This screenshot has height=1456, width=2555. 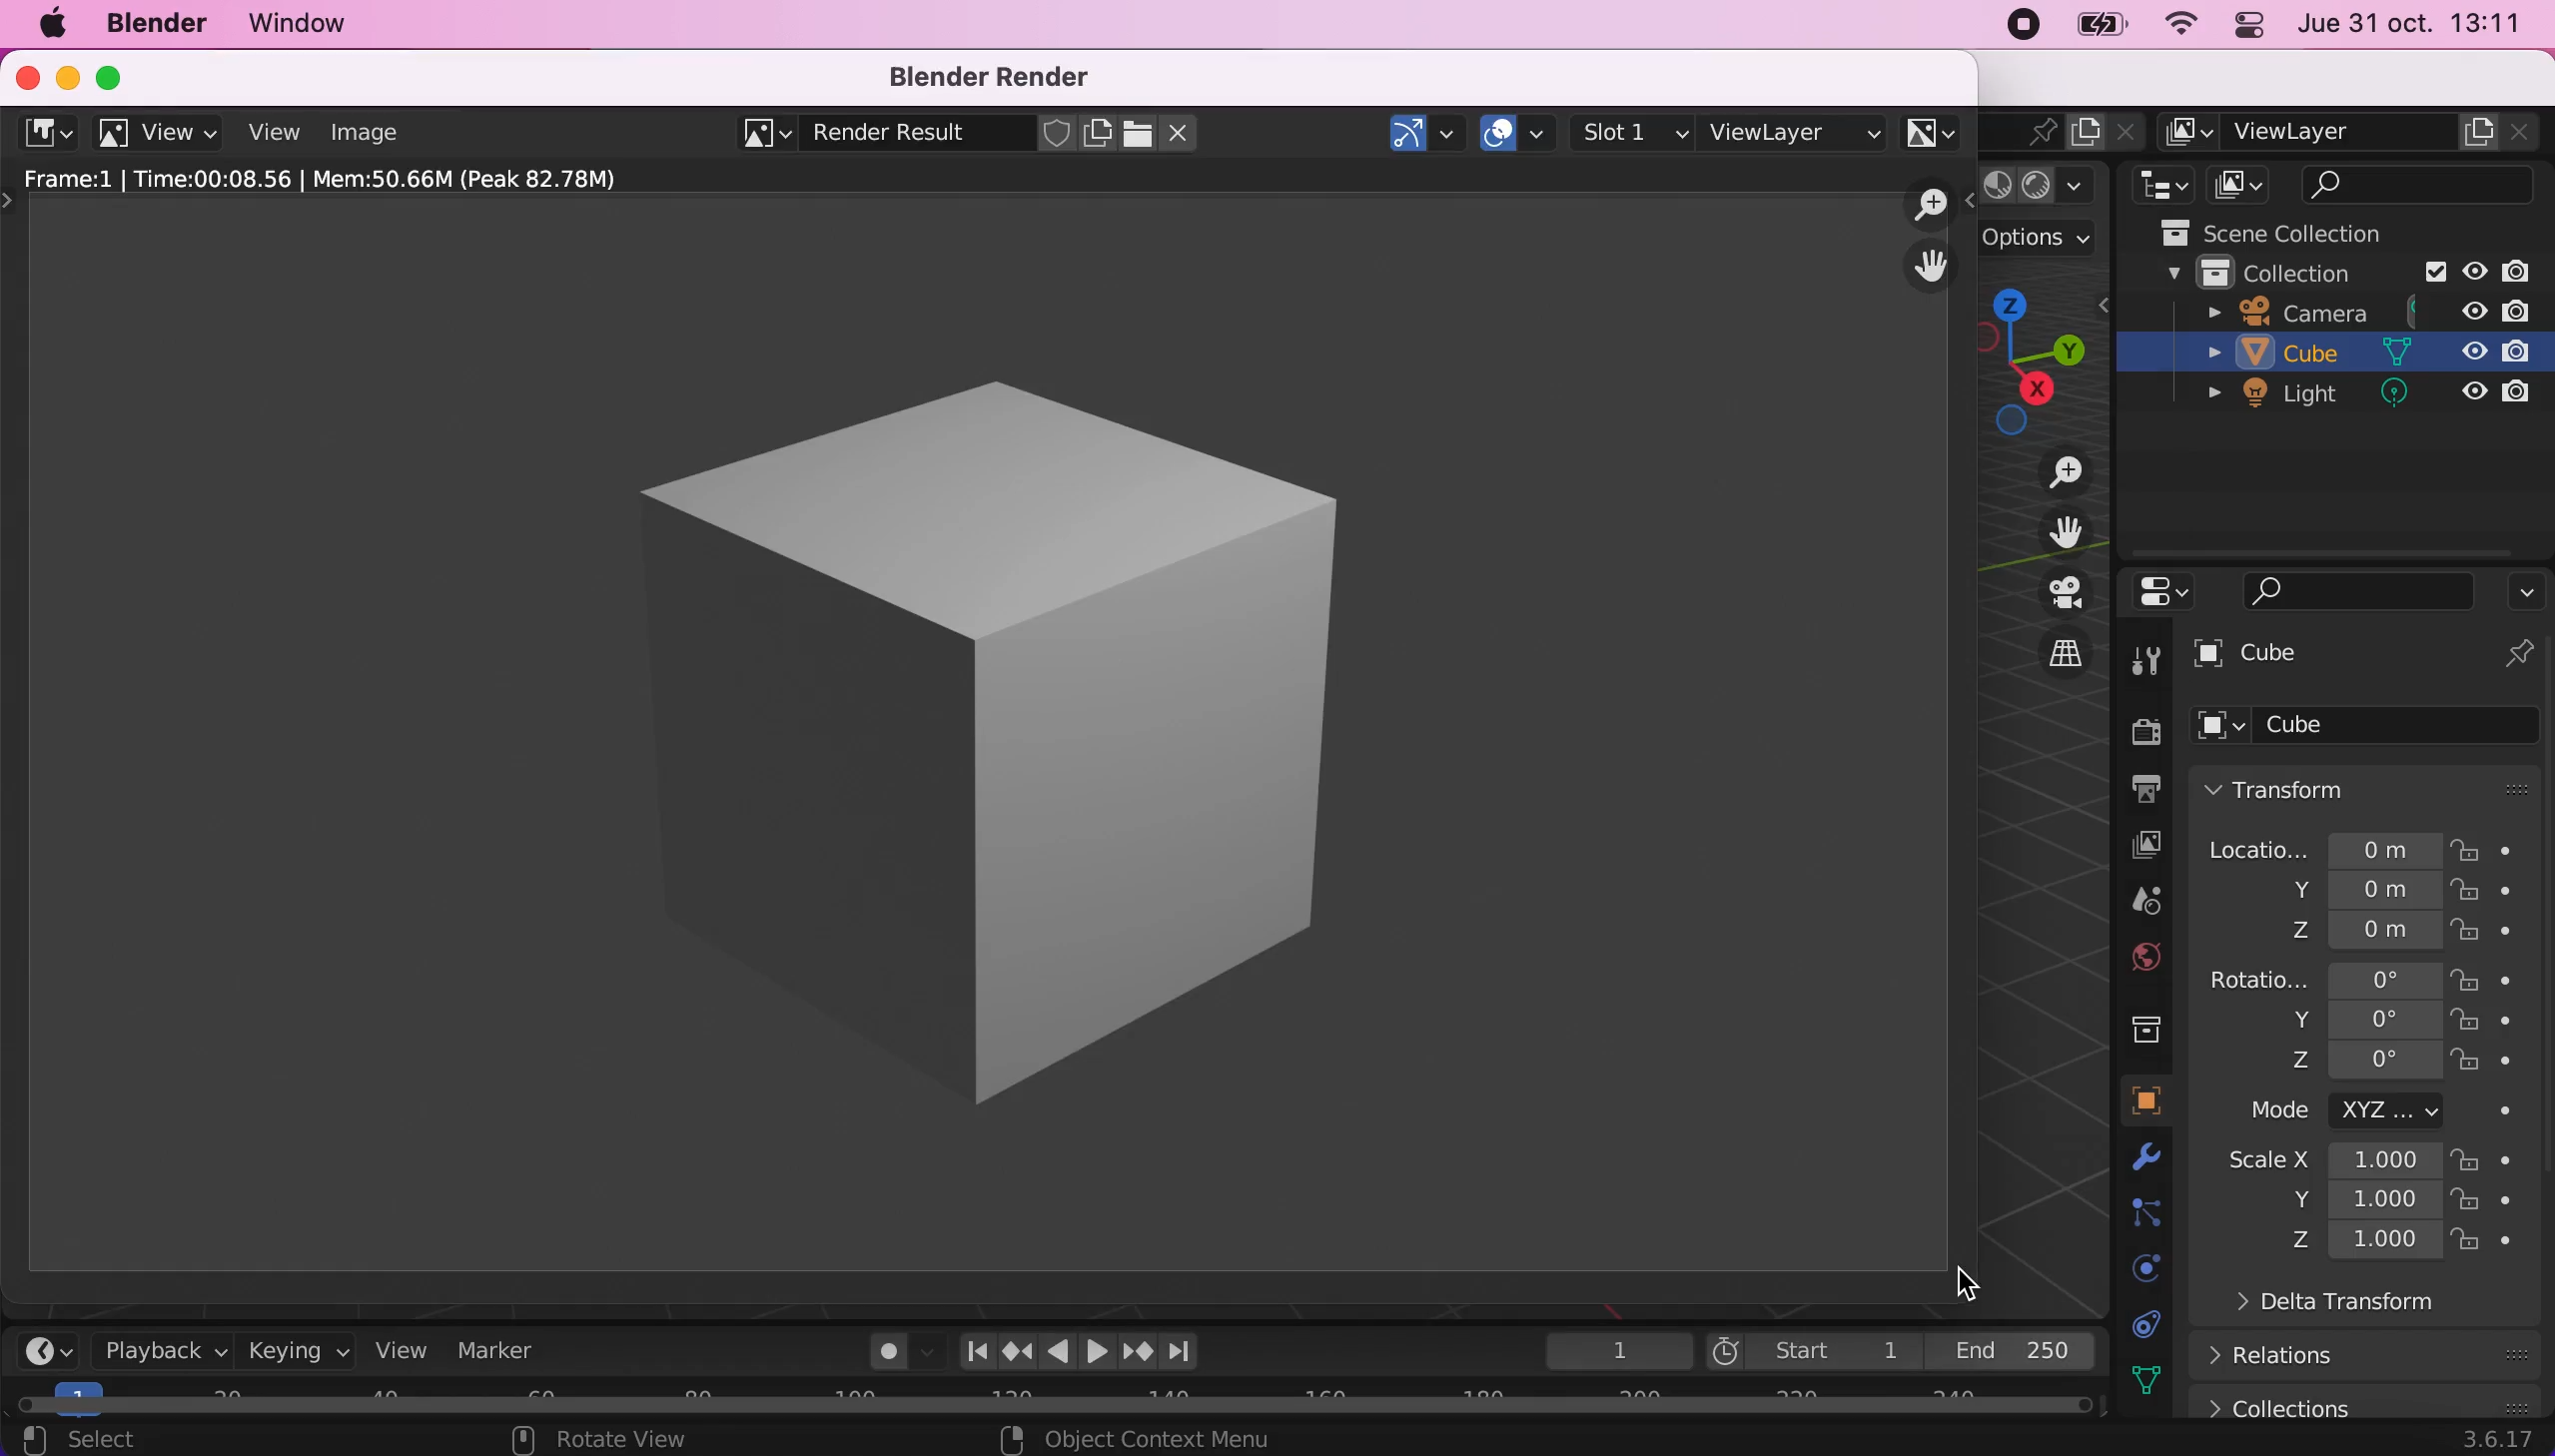 What do you see at coordinates (2042, 186) in the screenshot?
I see `viewport shading` at bounding box center [2042, 186].